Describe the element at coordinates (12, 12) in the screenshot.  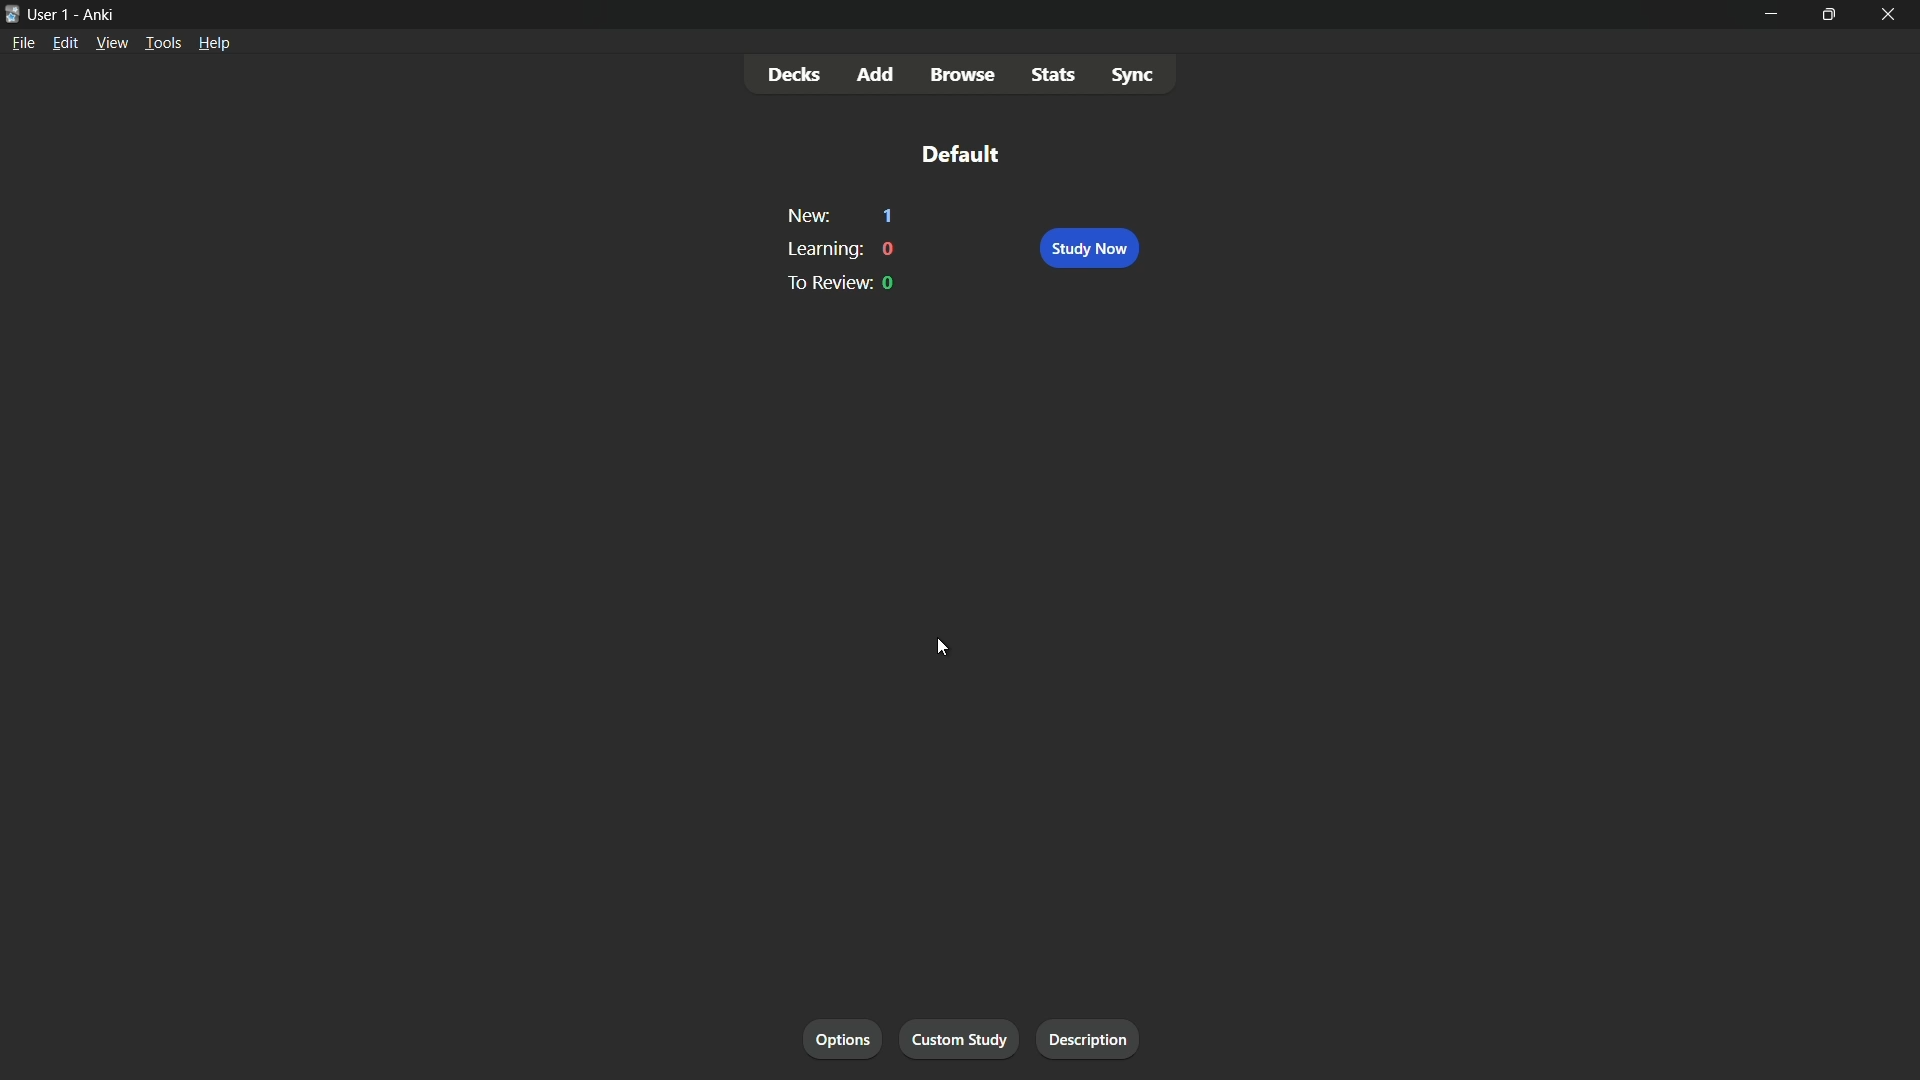
I see `icon` at that location.